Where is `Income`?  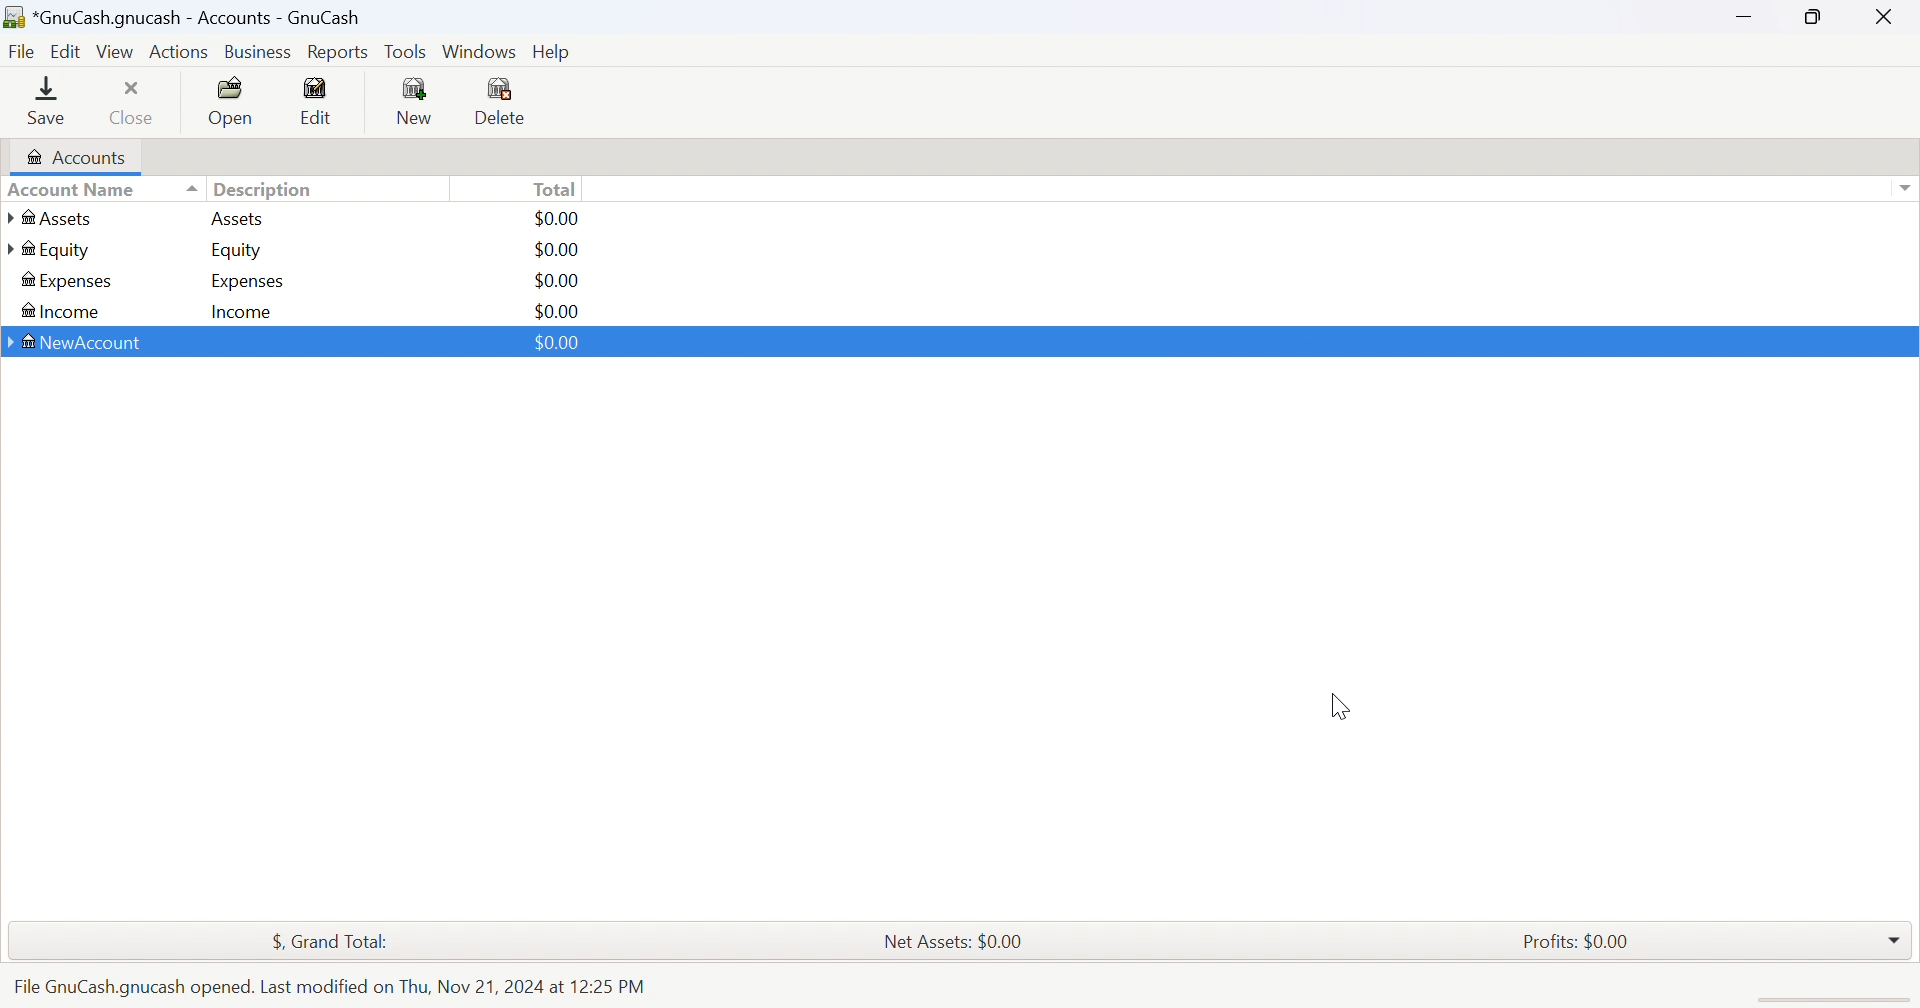
Income is located at coordinates (59, 313).